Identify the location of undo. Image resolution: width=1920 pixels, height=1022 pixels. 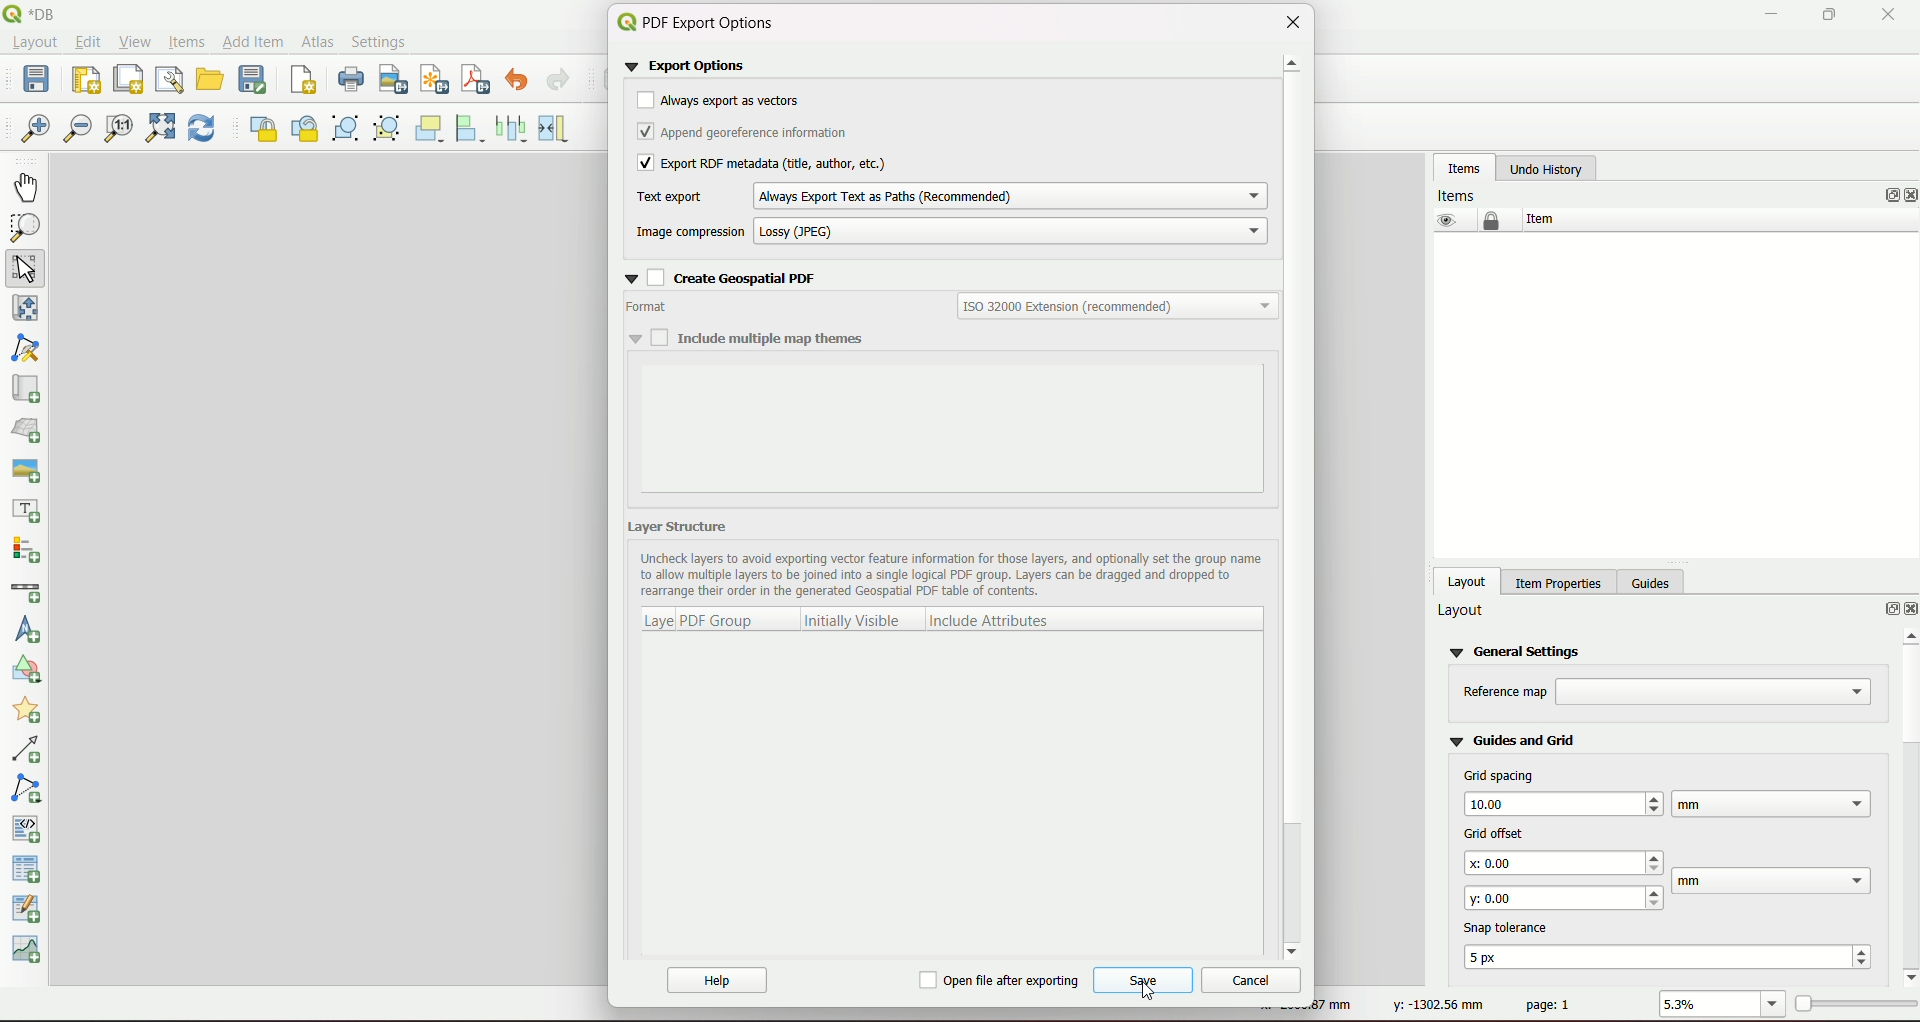
(521, 81).